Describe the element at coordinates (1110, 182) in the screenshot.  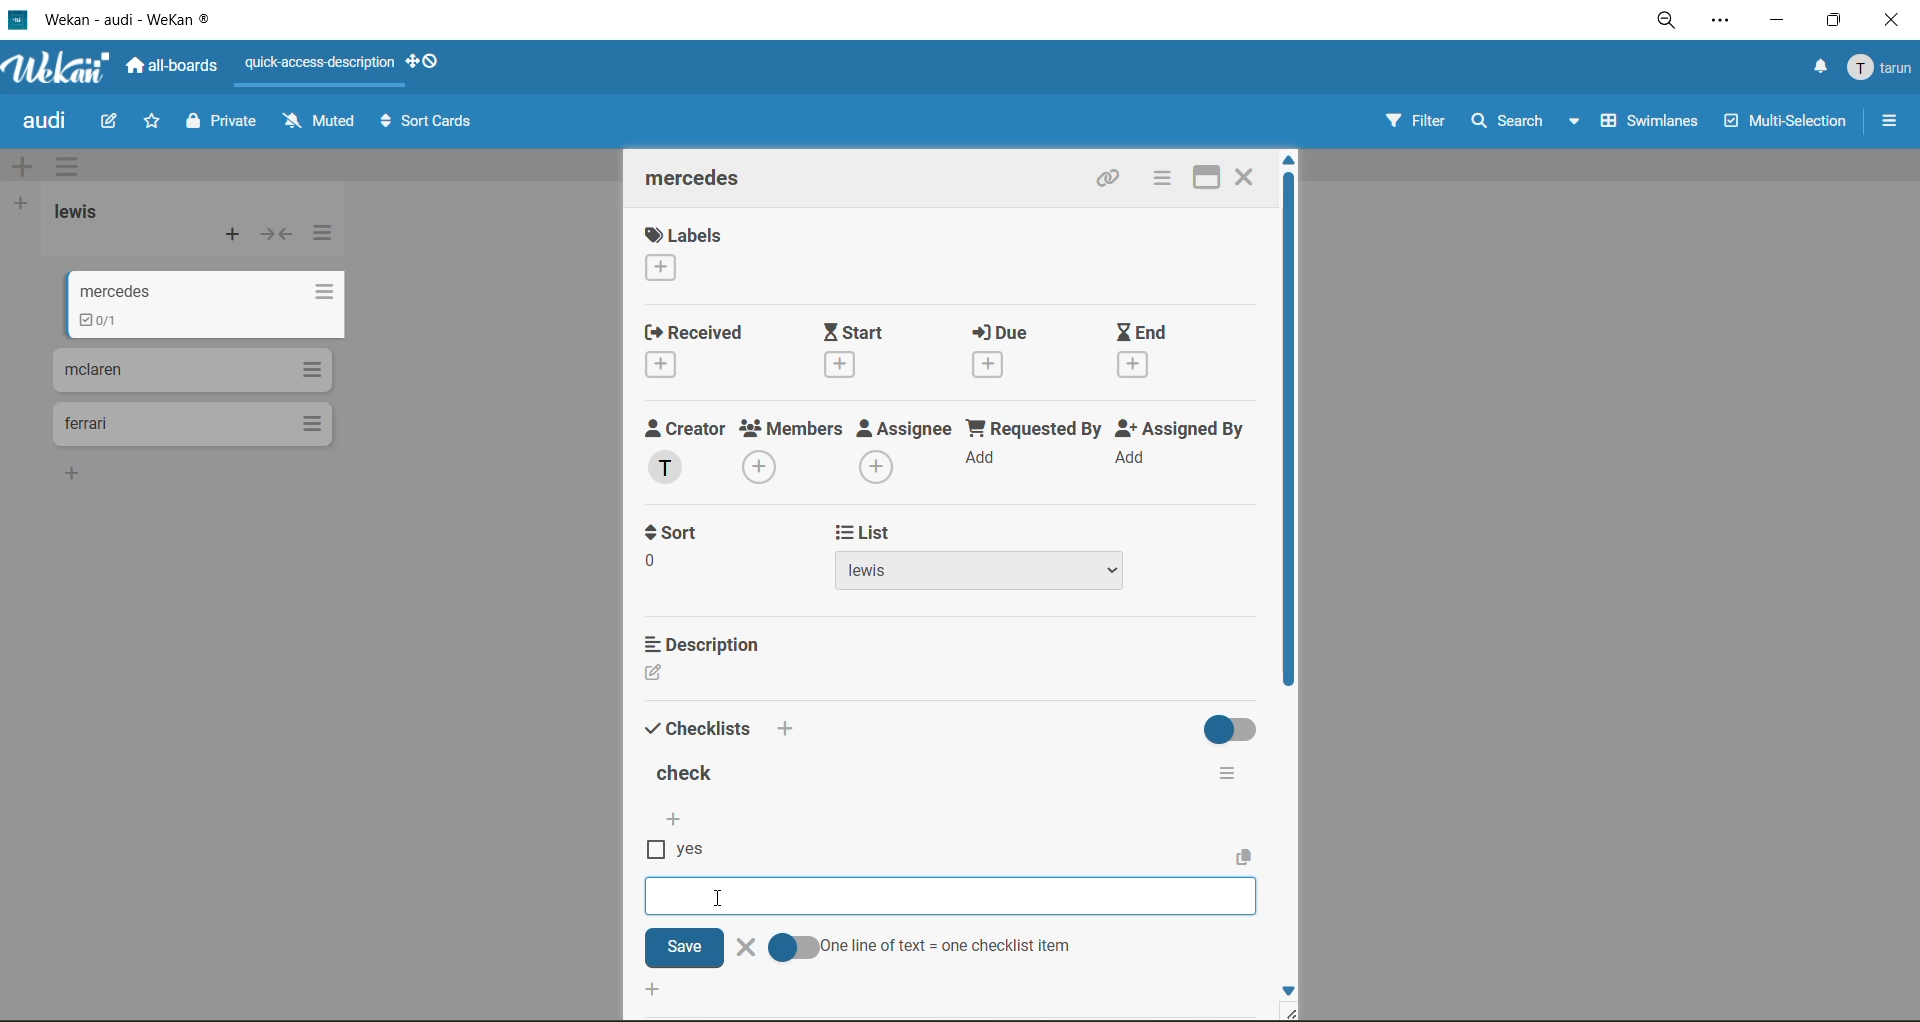
I see `copy` at that location.